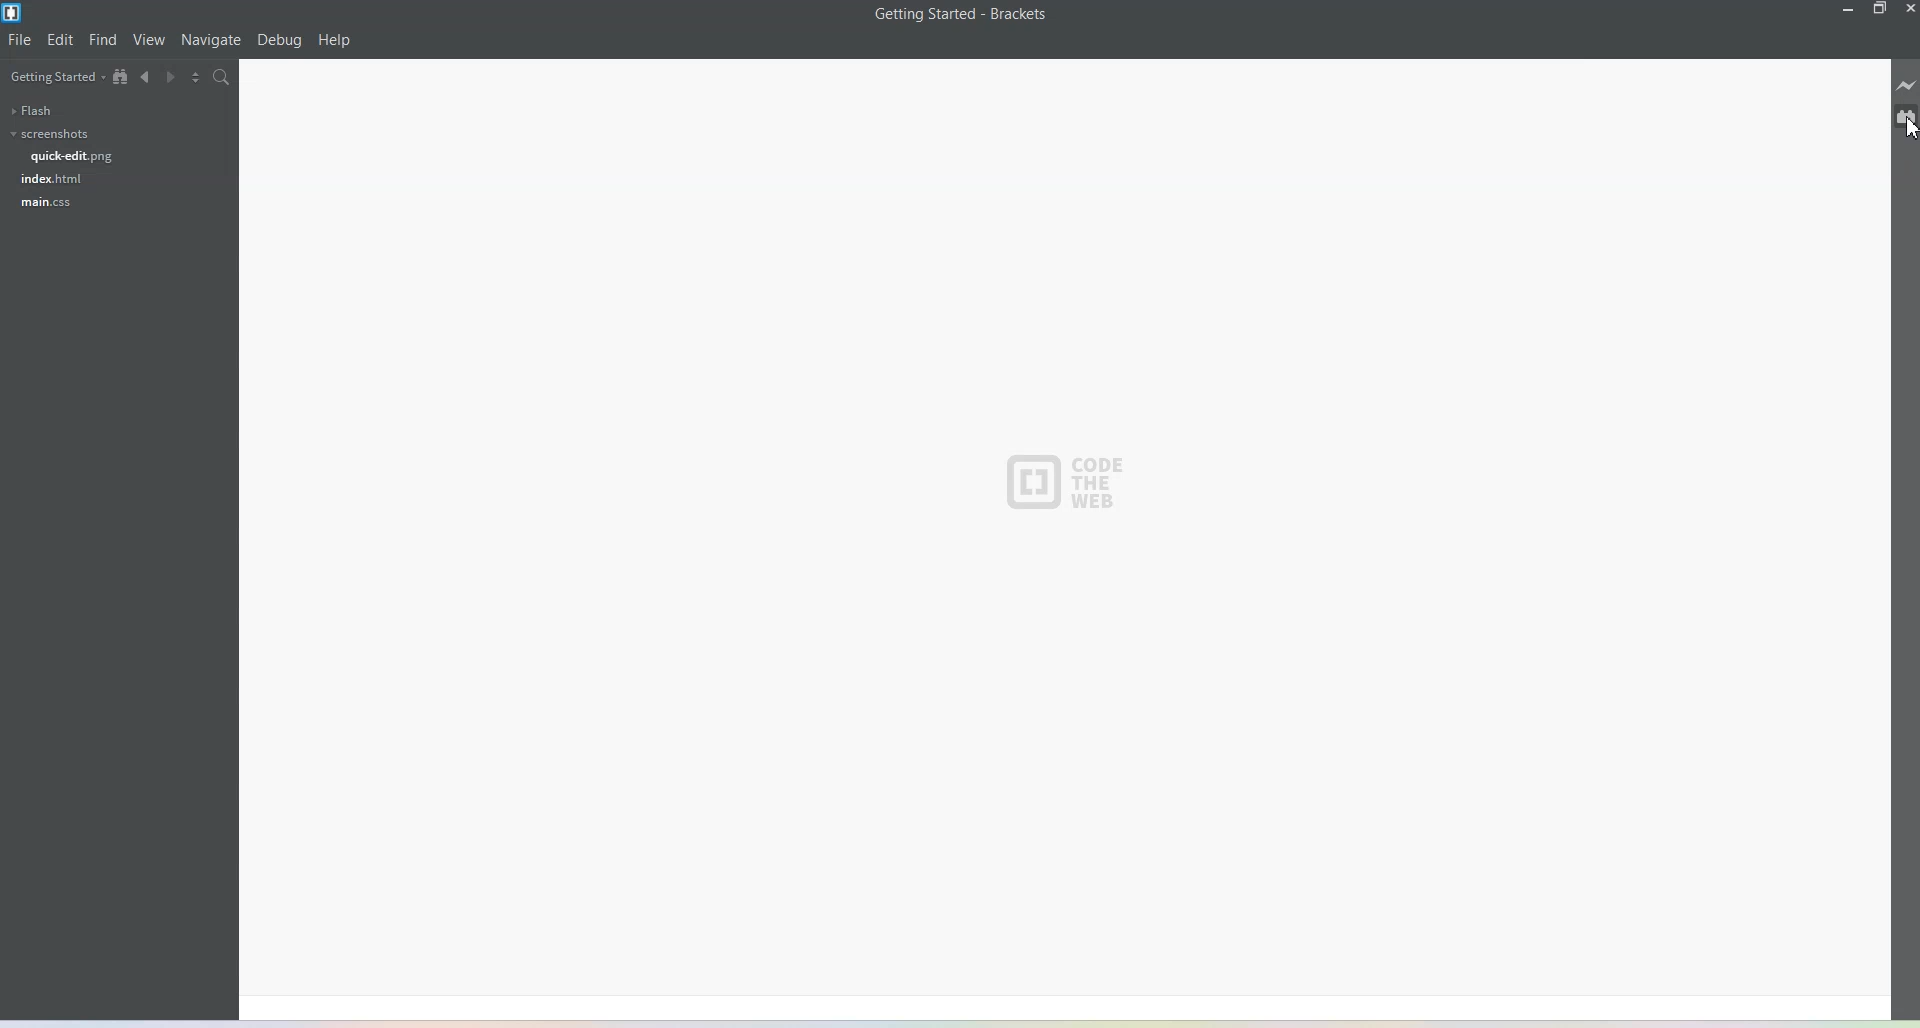 The height and width of the screenshot is (1028, 1920). What do you see at coordinates (211, 40) in the screenshot?
I see `Navigate` at bounding box center [211, 40].